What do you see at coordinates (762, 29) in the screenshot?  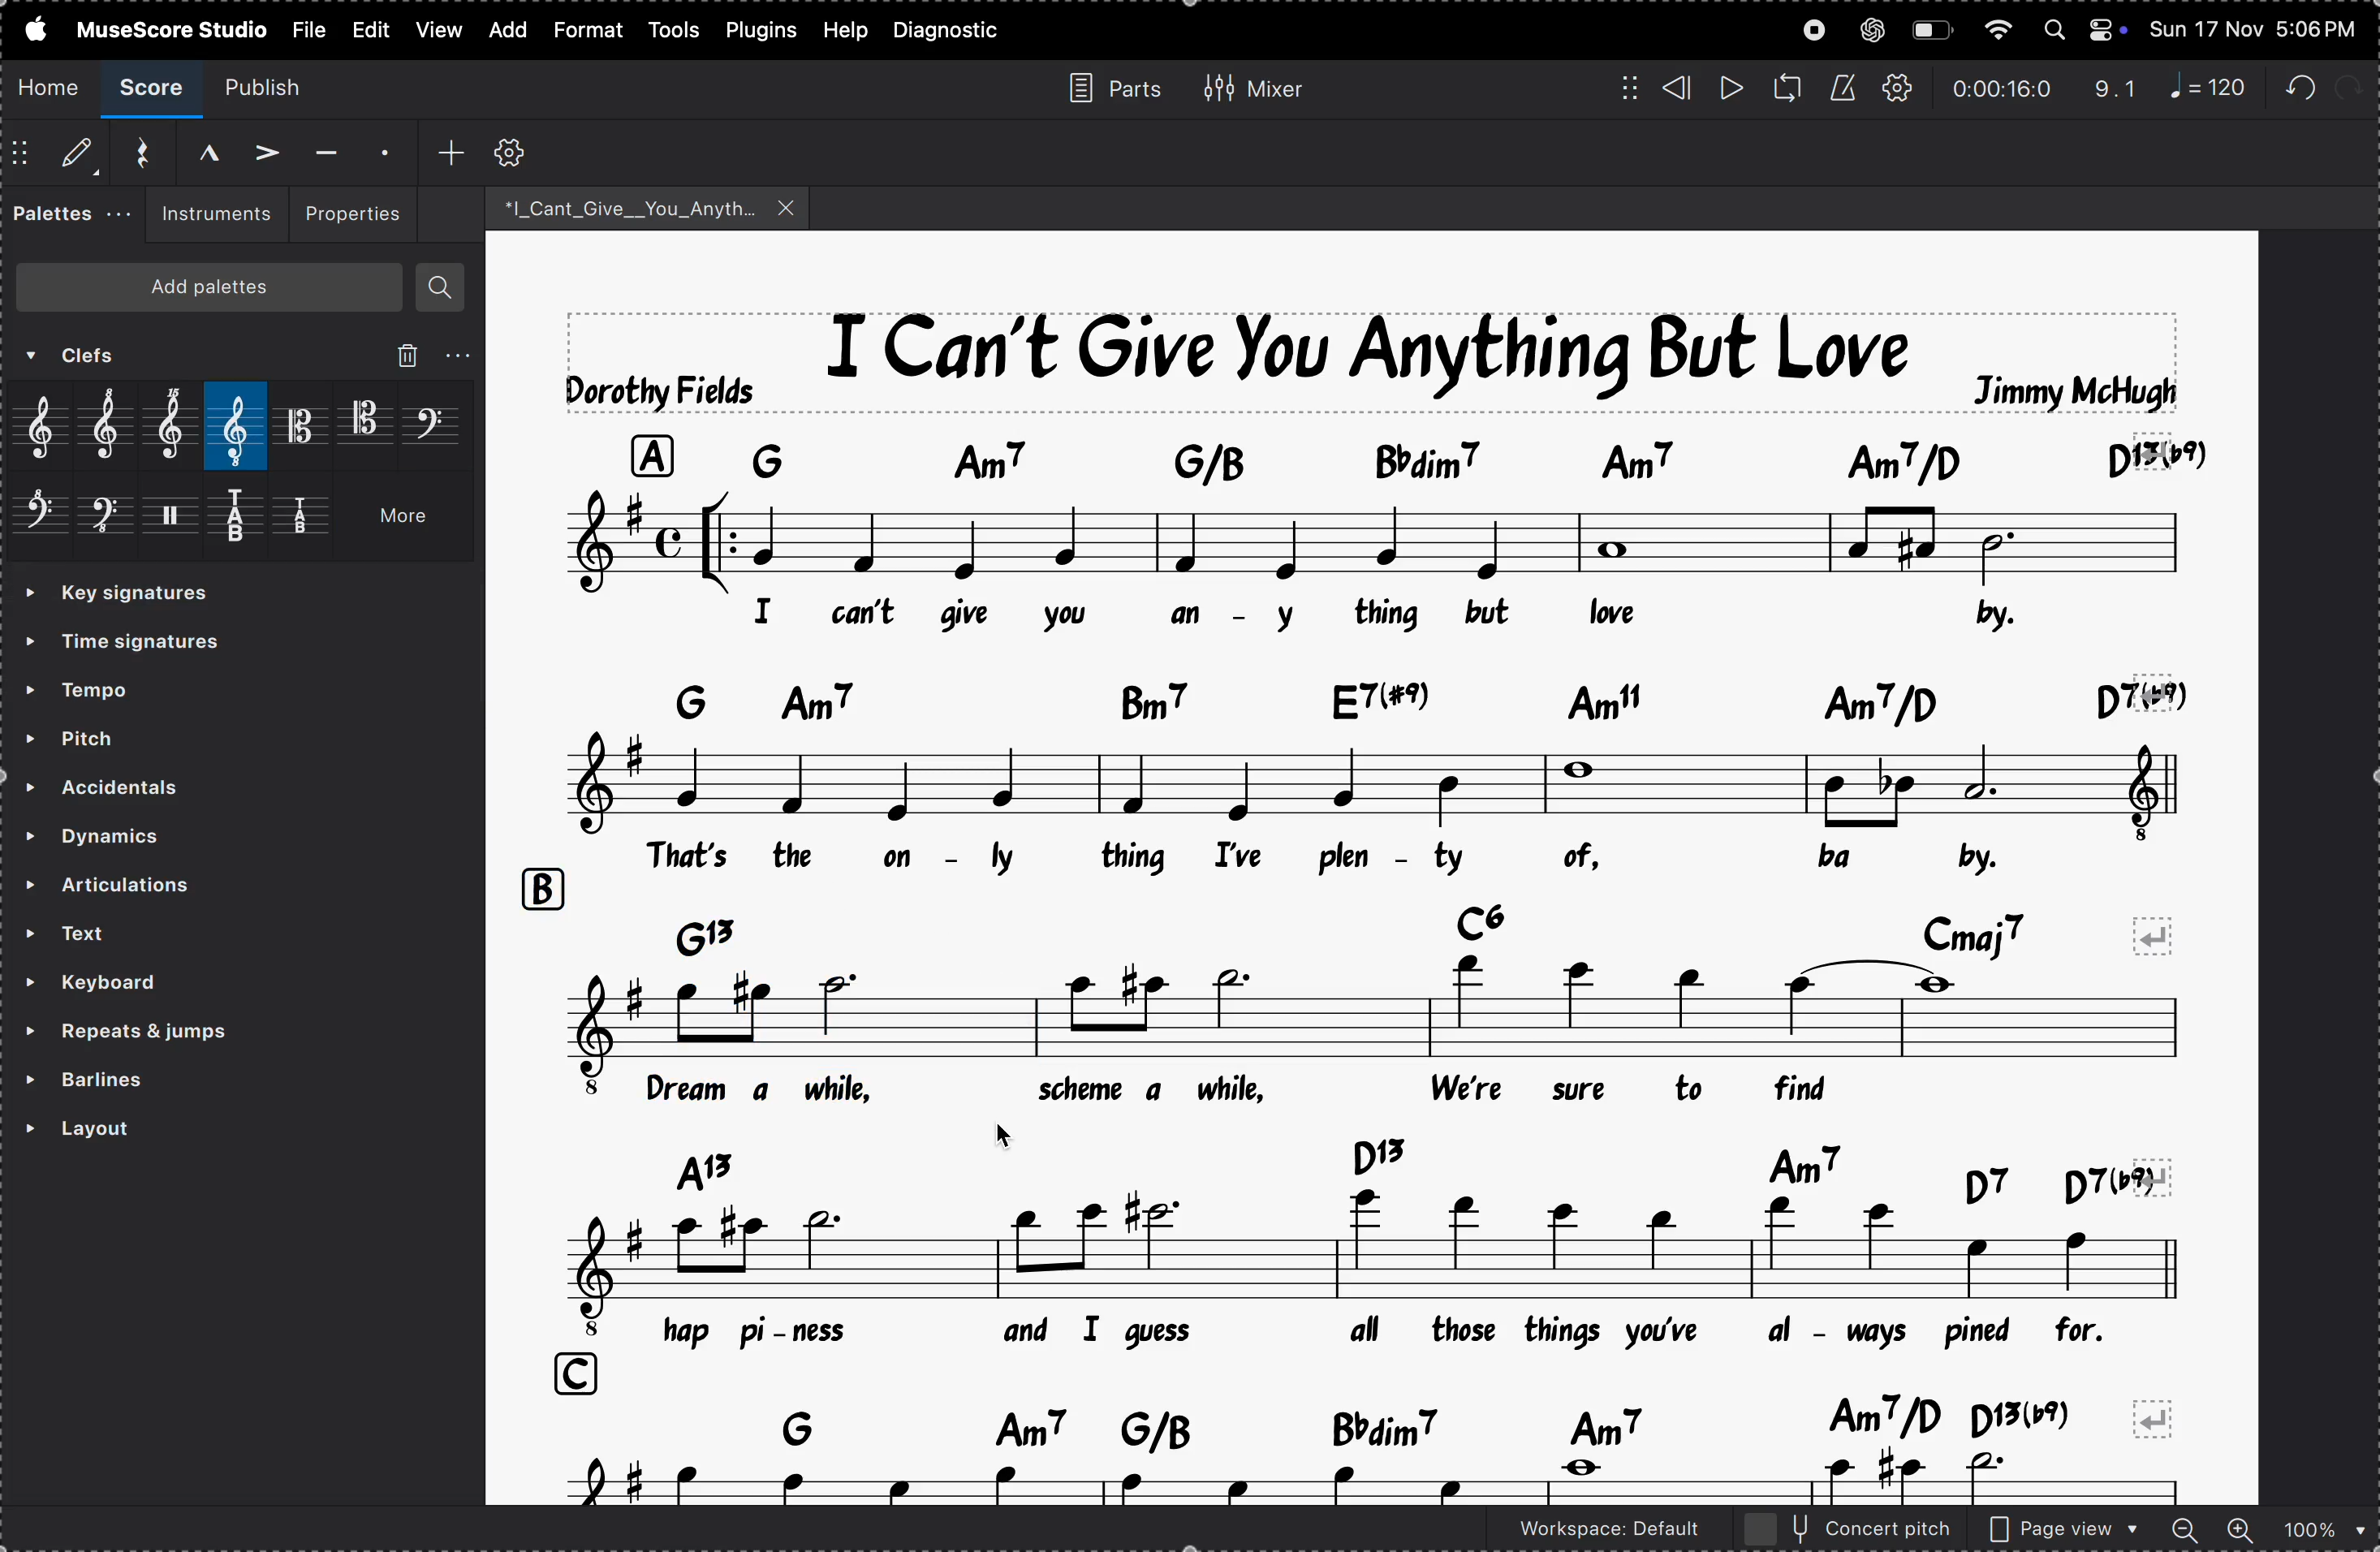 I see `plugins` at bounding box center [762, 29].